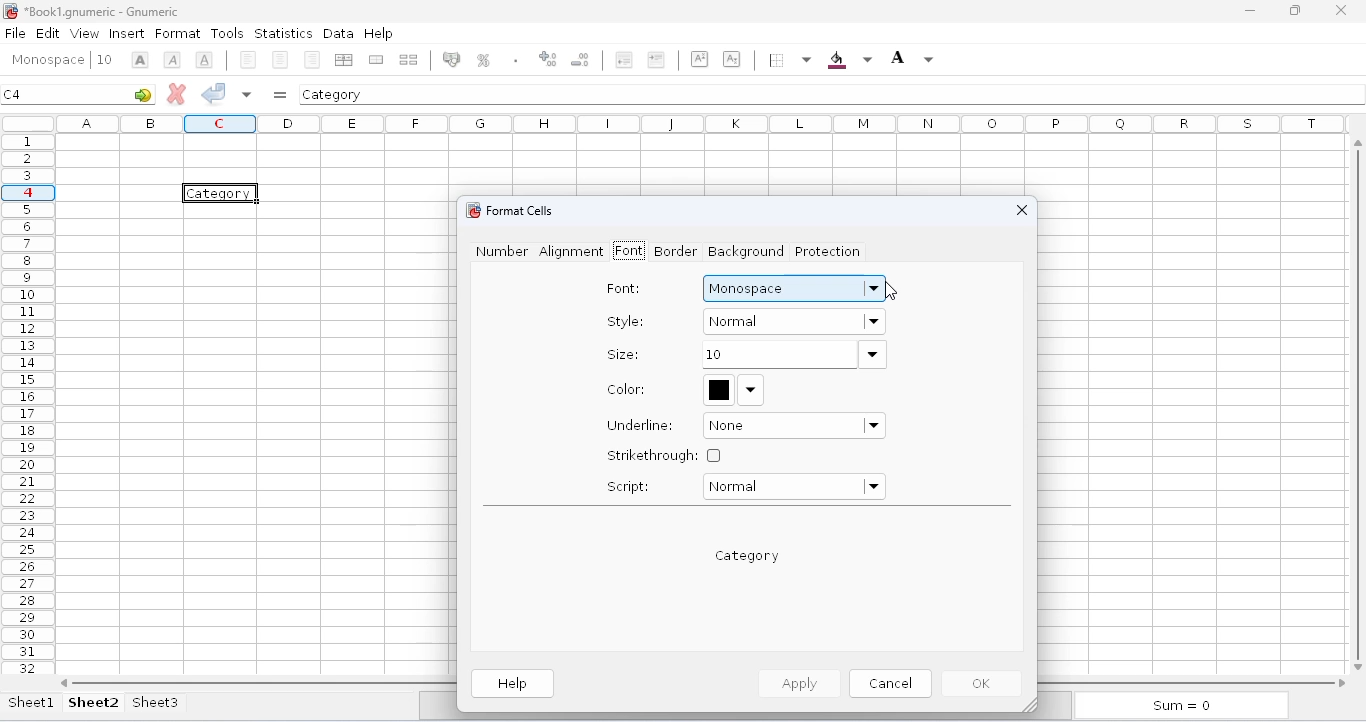 This screenshot has width=1366, height=722. Describe the element at coordinates (1295, 11) in the screenshot. I see `maximize` at that location.